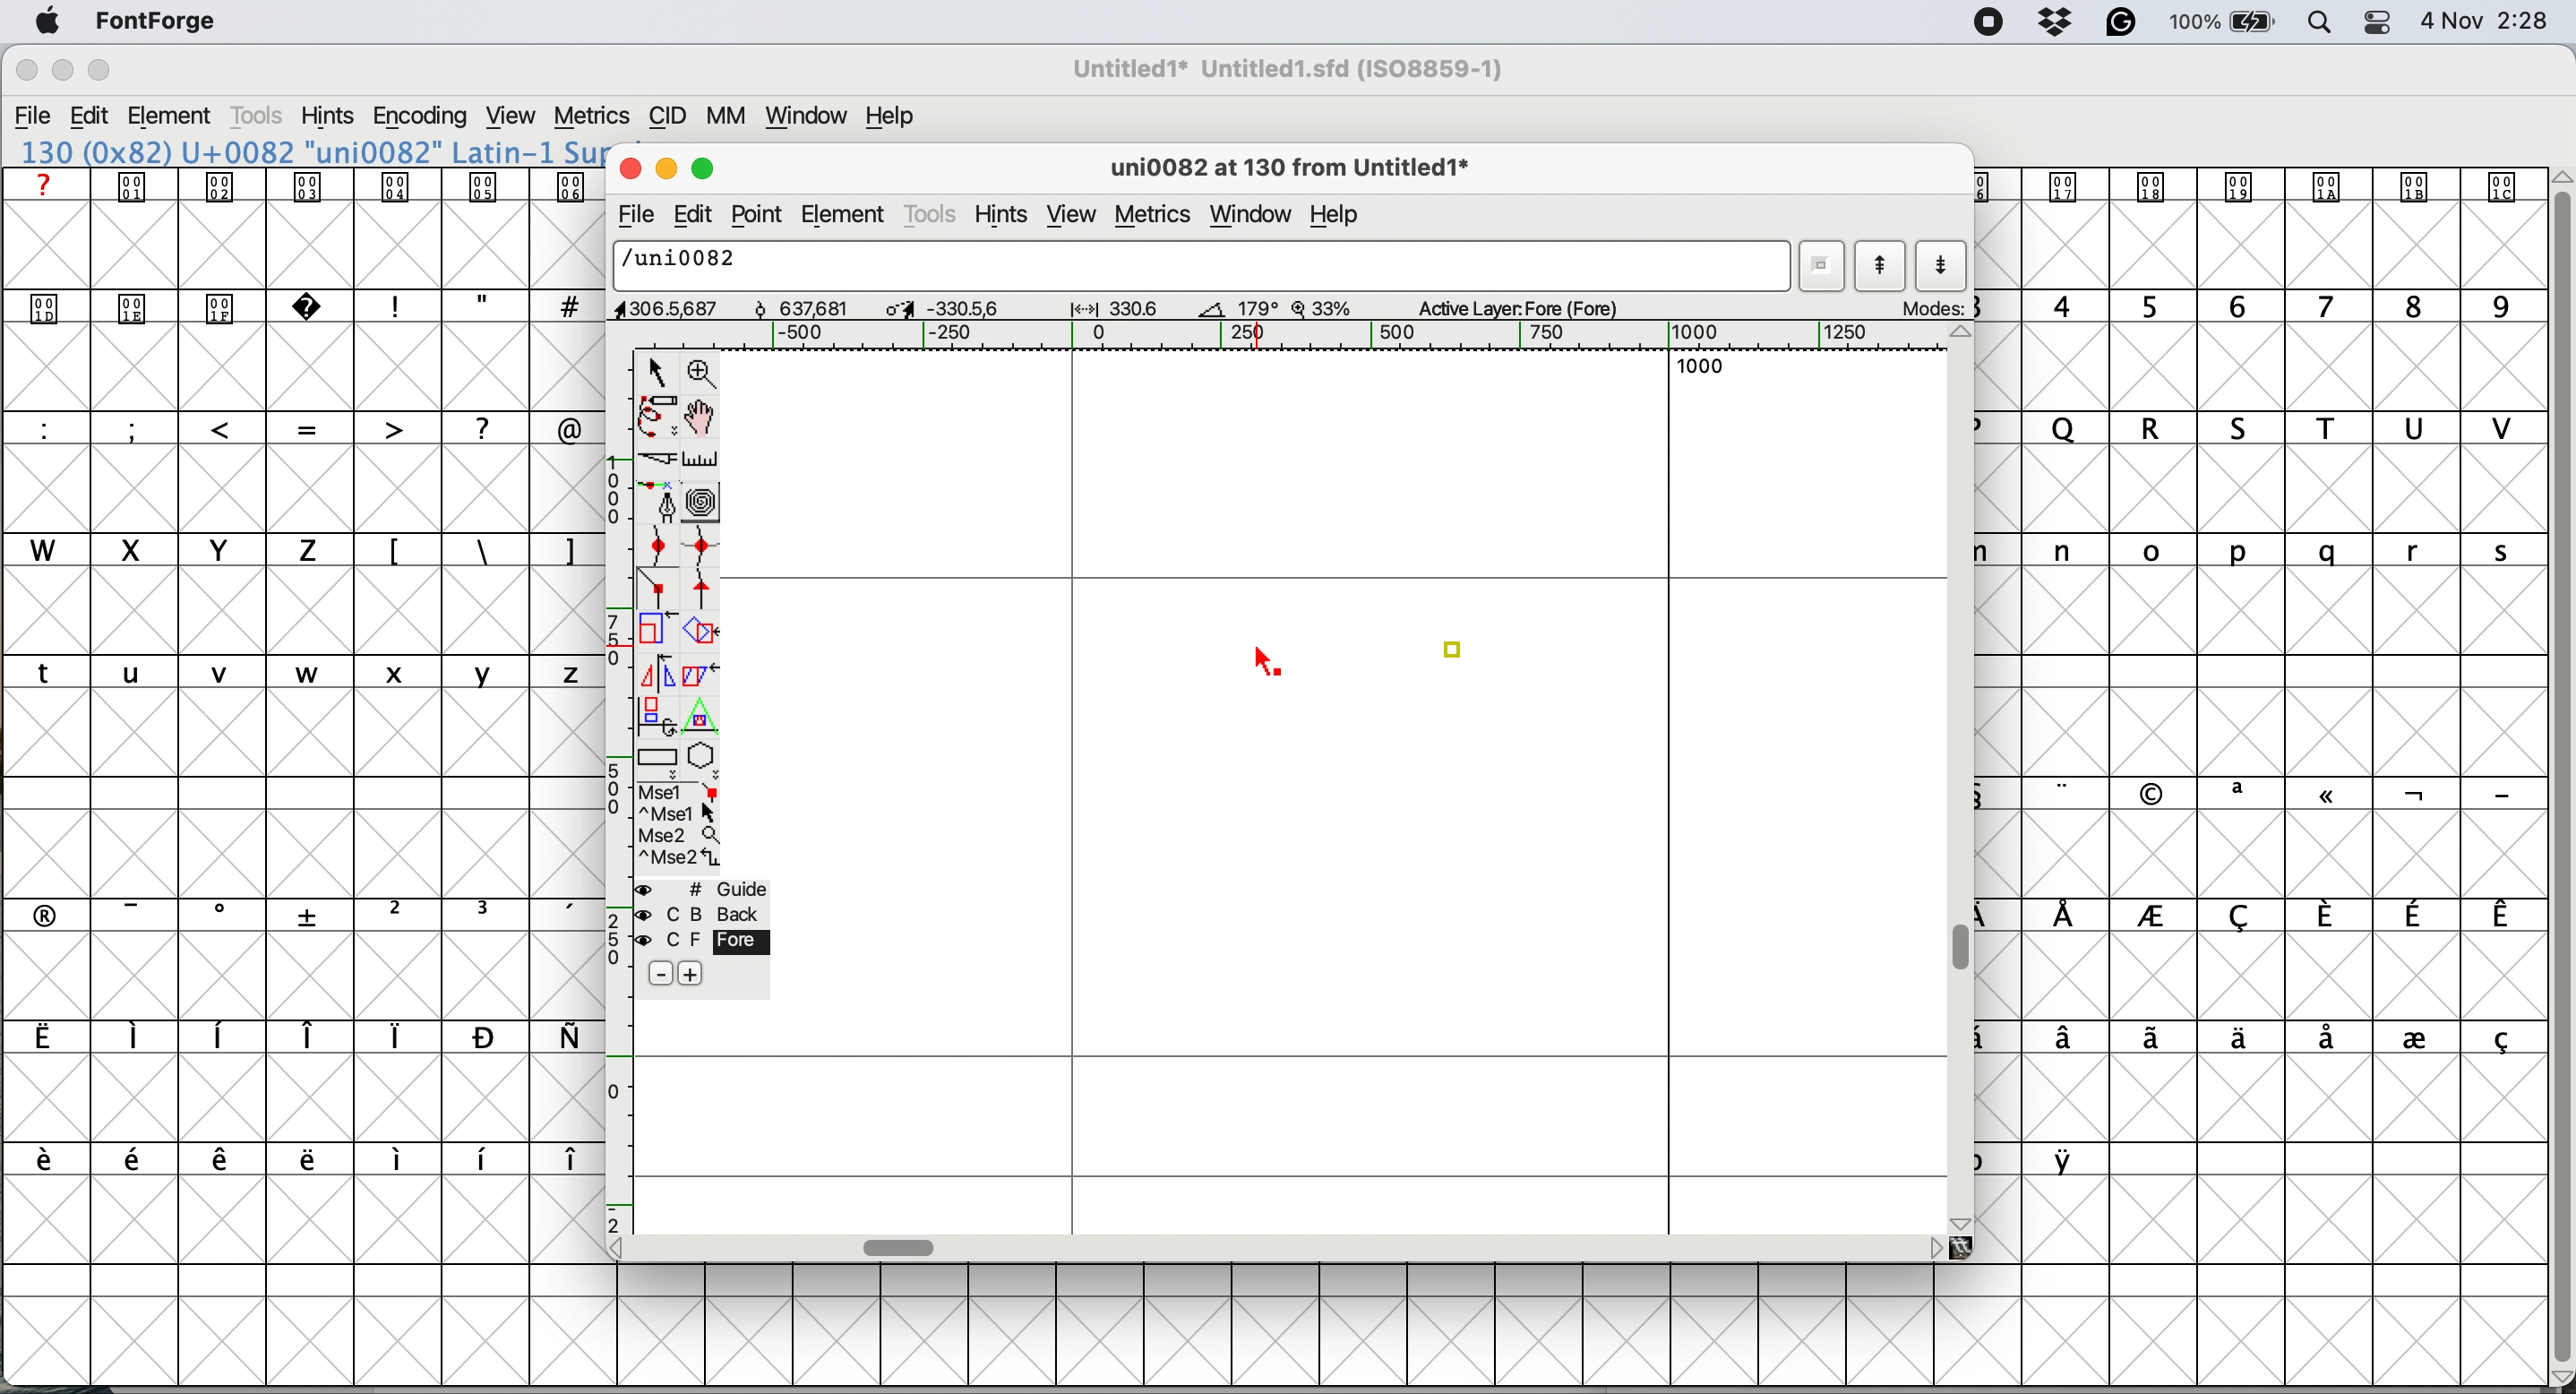 Image resolution: width=2576 pixels, height=1394 pixels. Describe the element at coordinates (660, 417) in the screenshot. I see `freehand draw` at that location.